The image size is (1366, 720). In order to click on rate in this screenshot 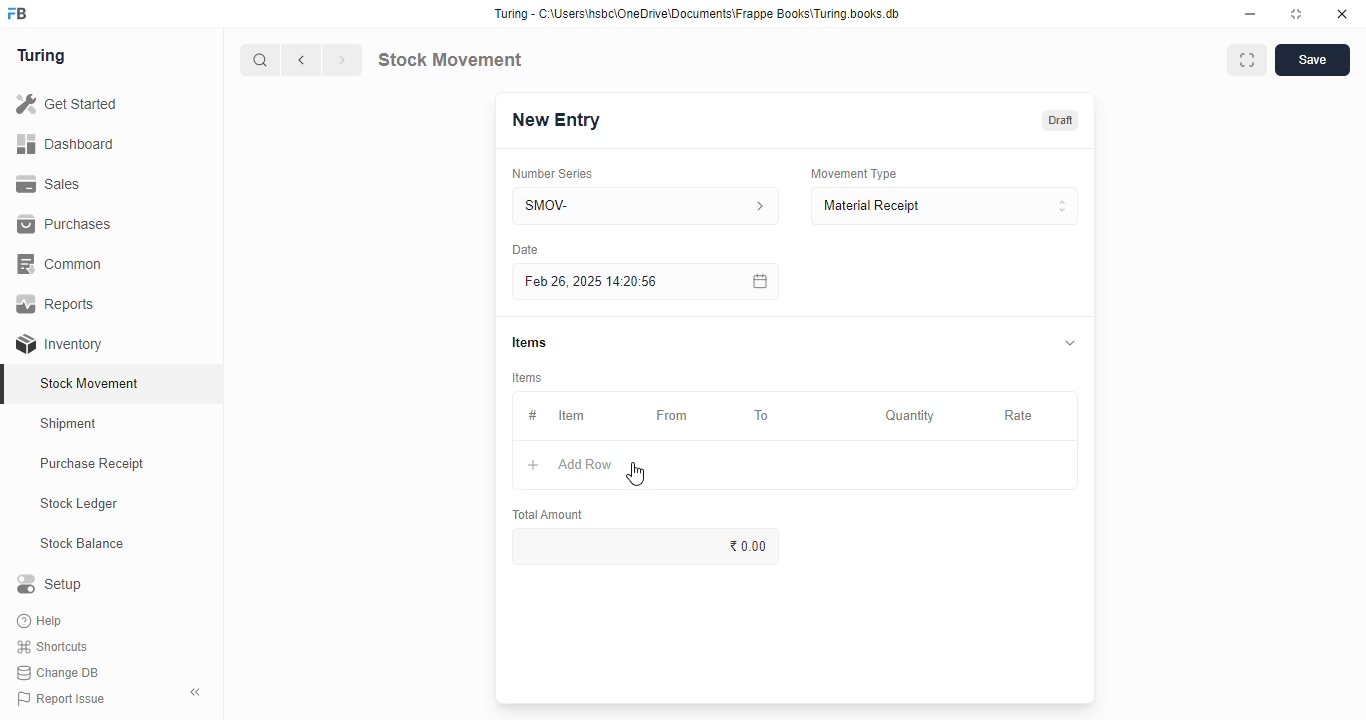, I will do `click(1019, 416)`.